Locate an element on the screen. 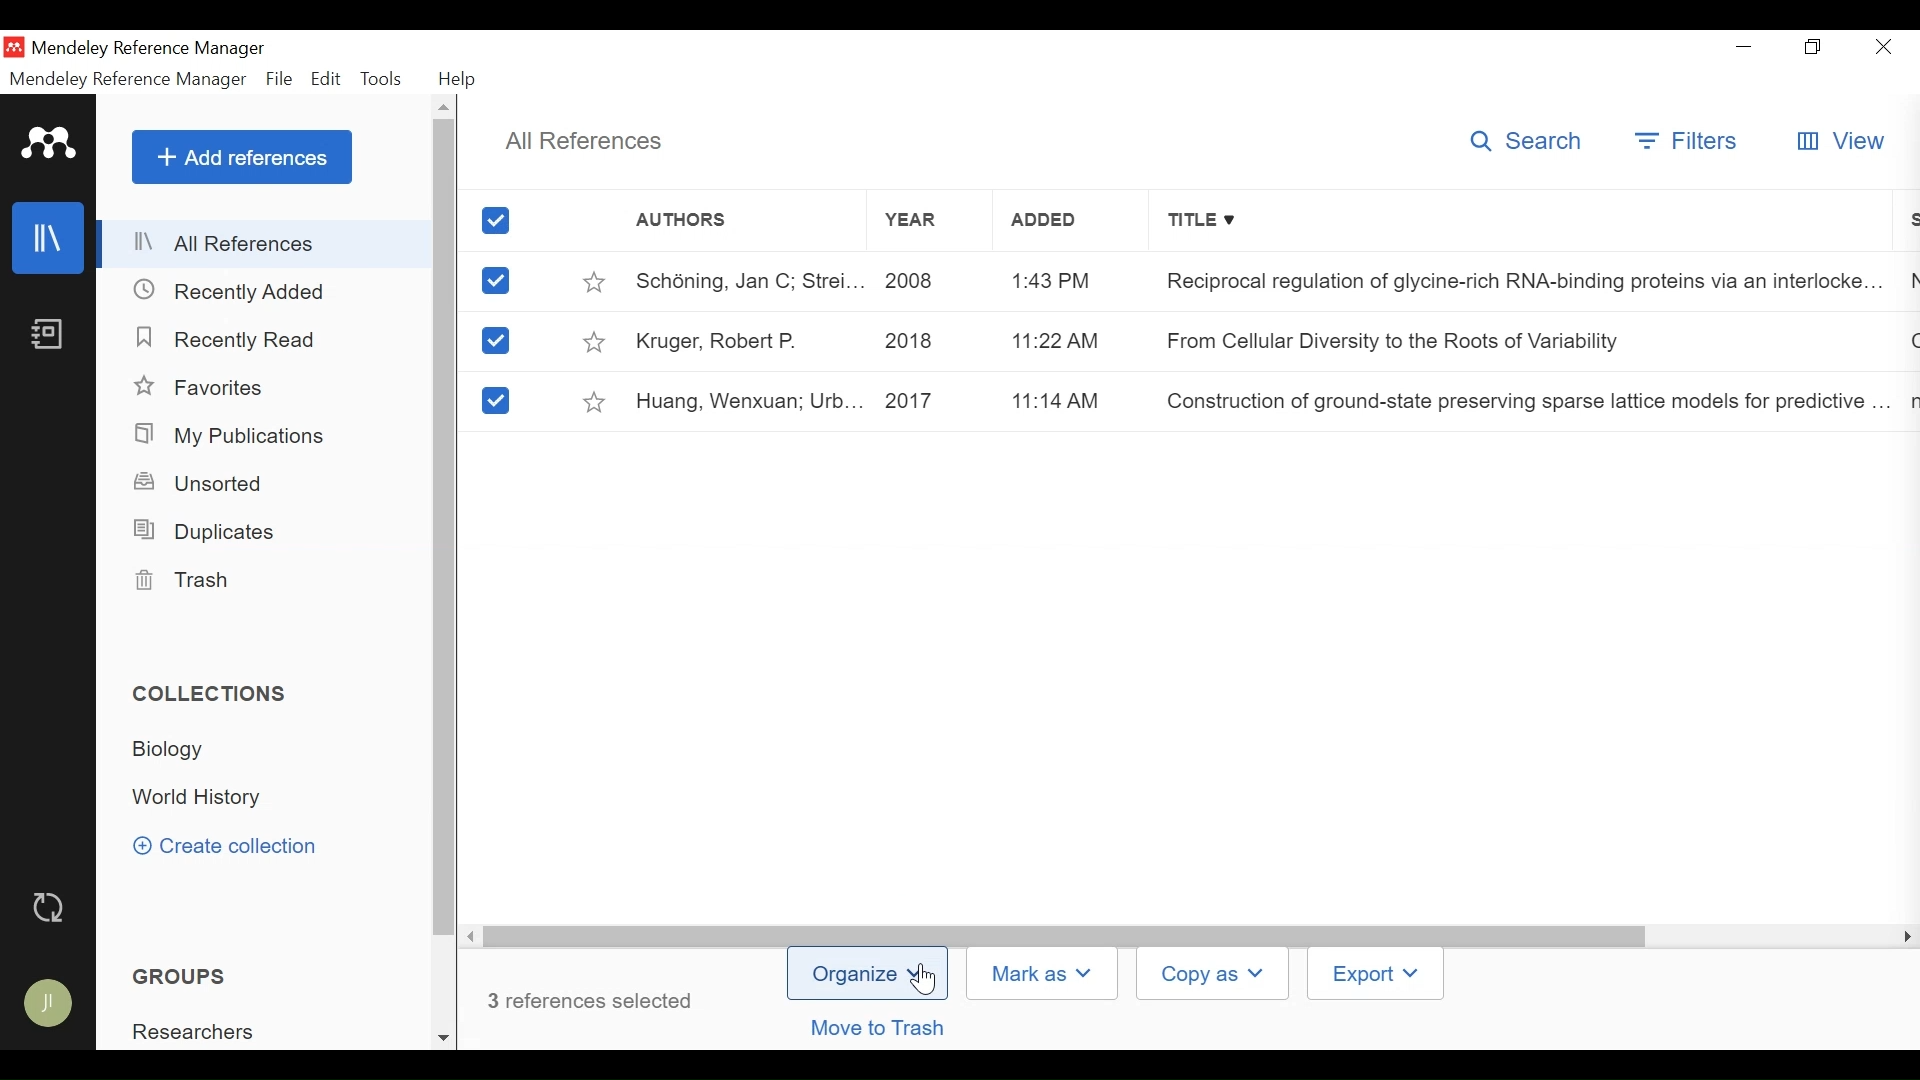 The height and width of the screenshot is (1080, 1920). 2017 is located at coordinates (928, 400).